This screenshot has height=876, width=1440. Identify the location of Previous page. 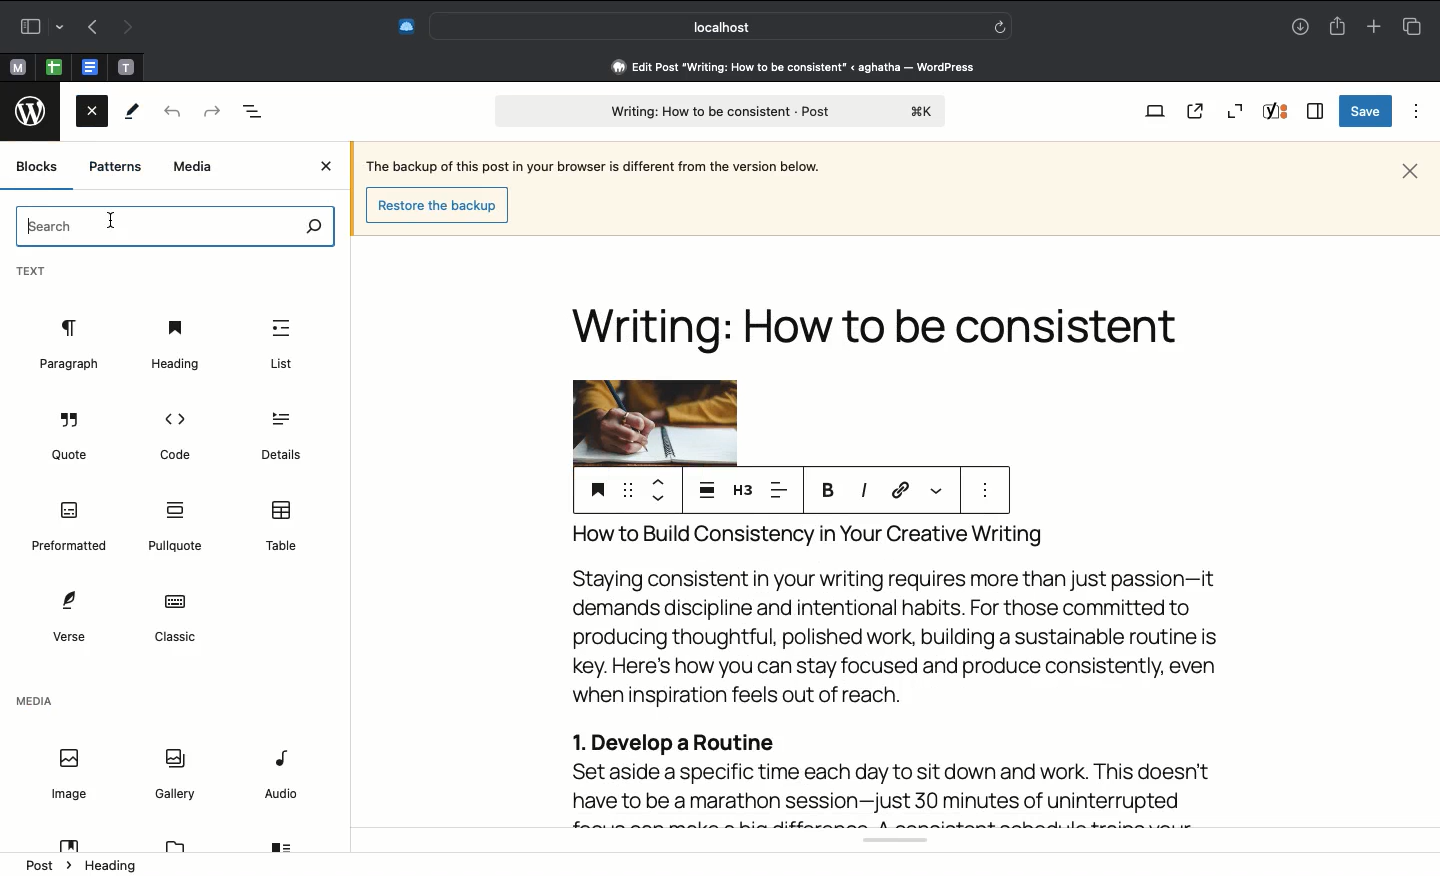
(89, 29).